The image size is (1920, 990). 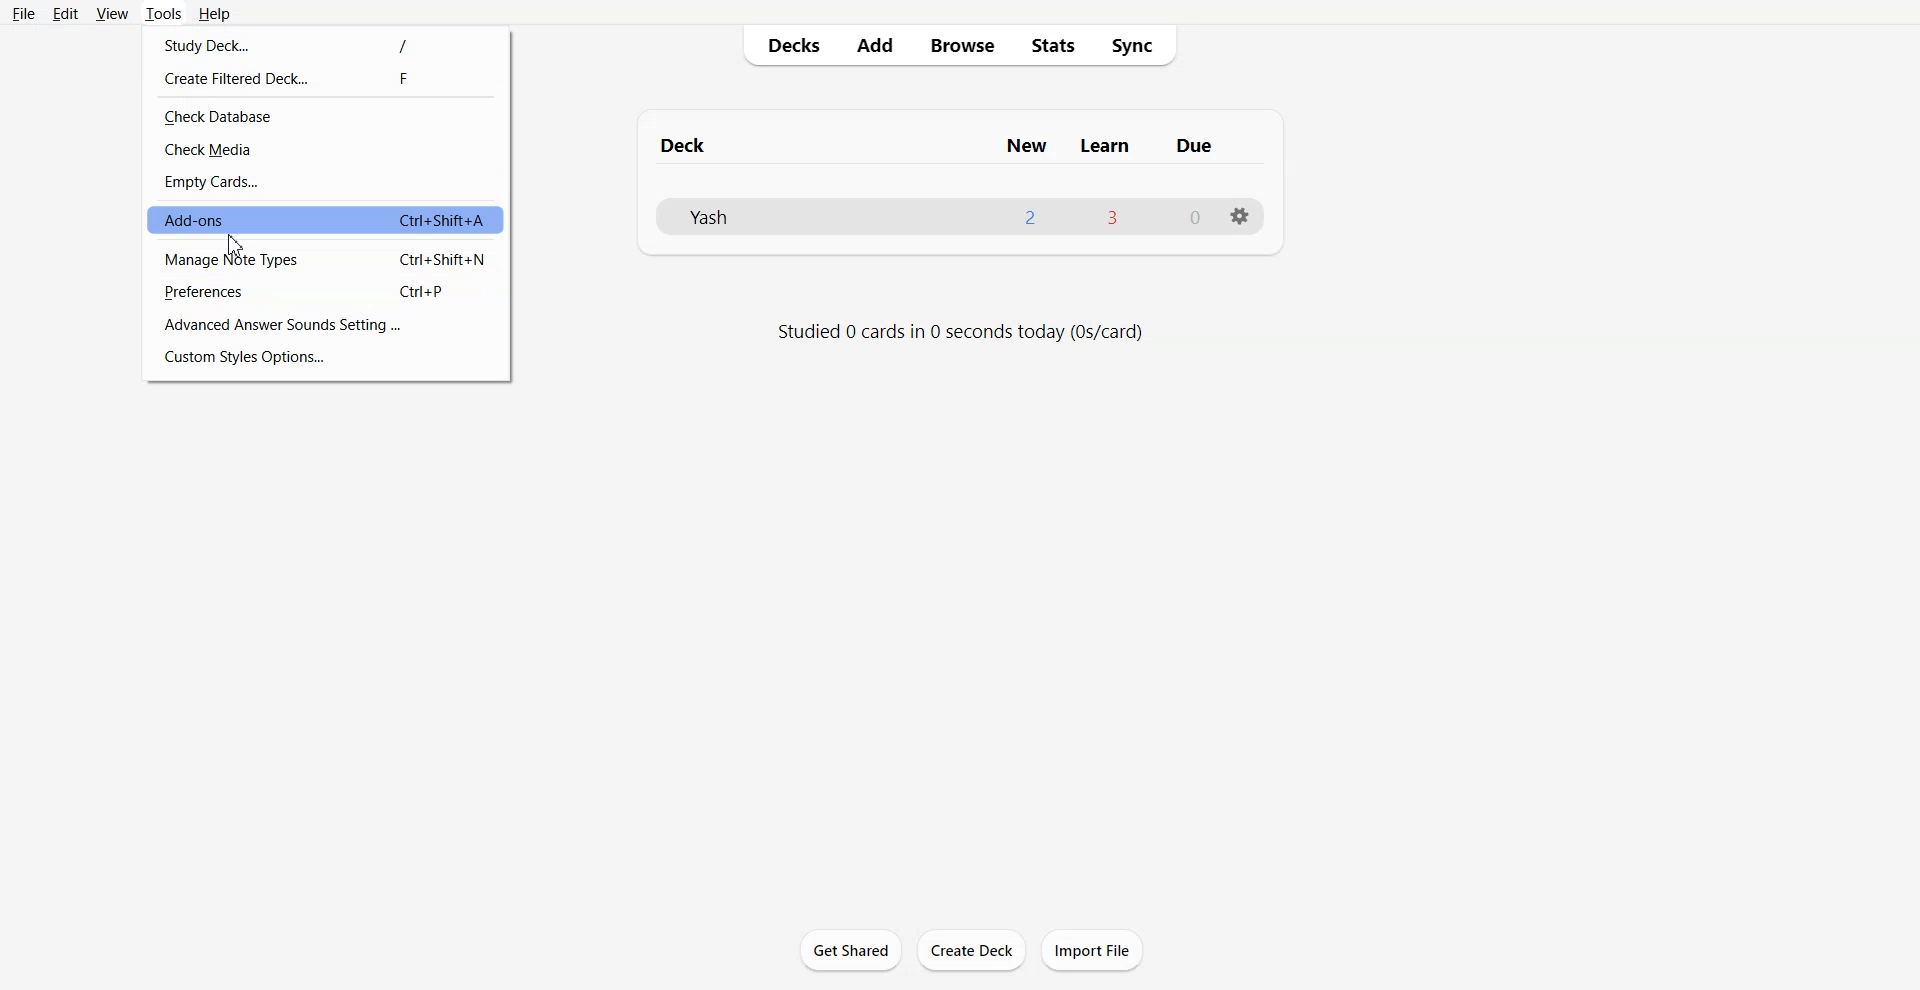 What do you see at coordinates (1239, 217) in the screenshot?
I see `Settings` at bounding box center [1239, 217].